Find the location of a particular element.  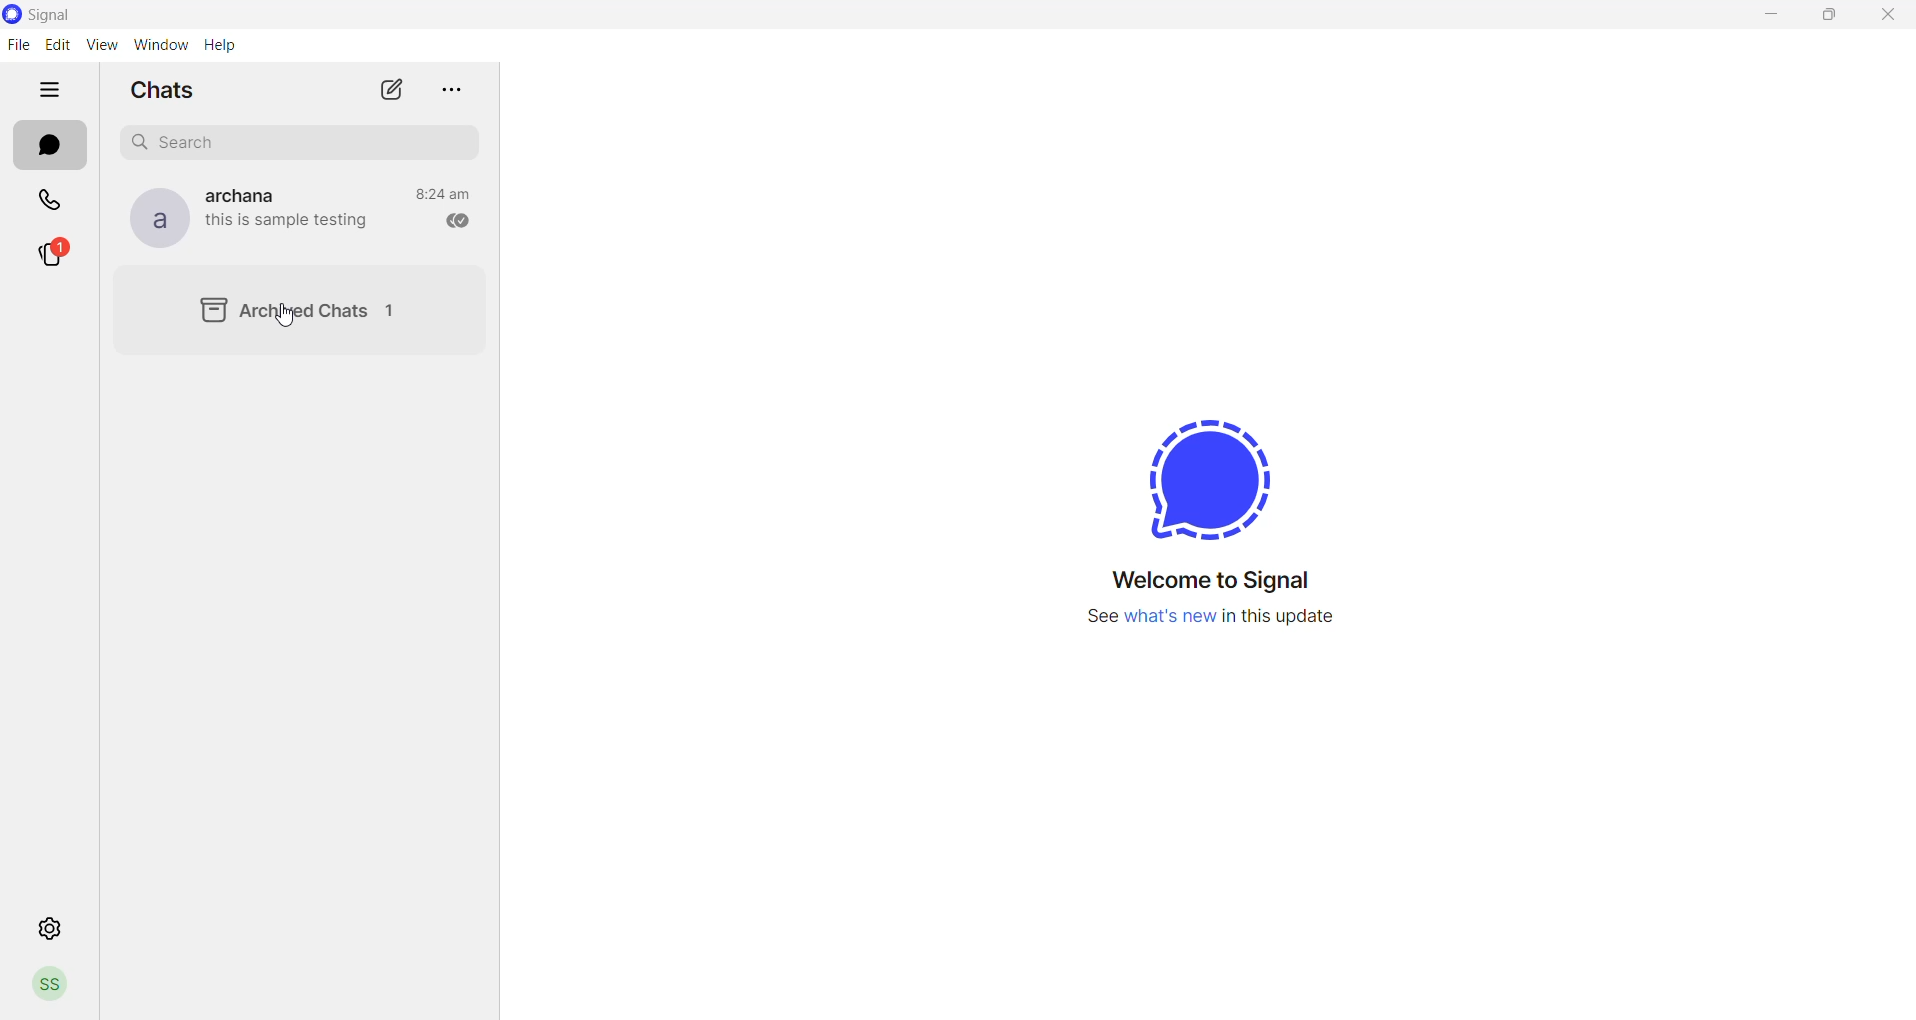

settings is located at coordinates (52, 926).